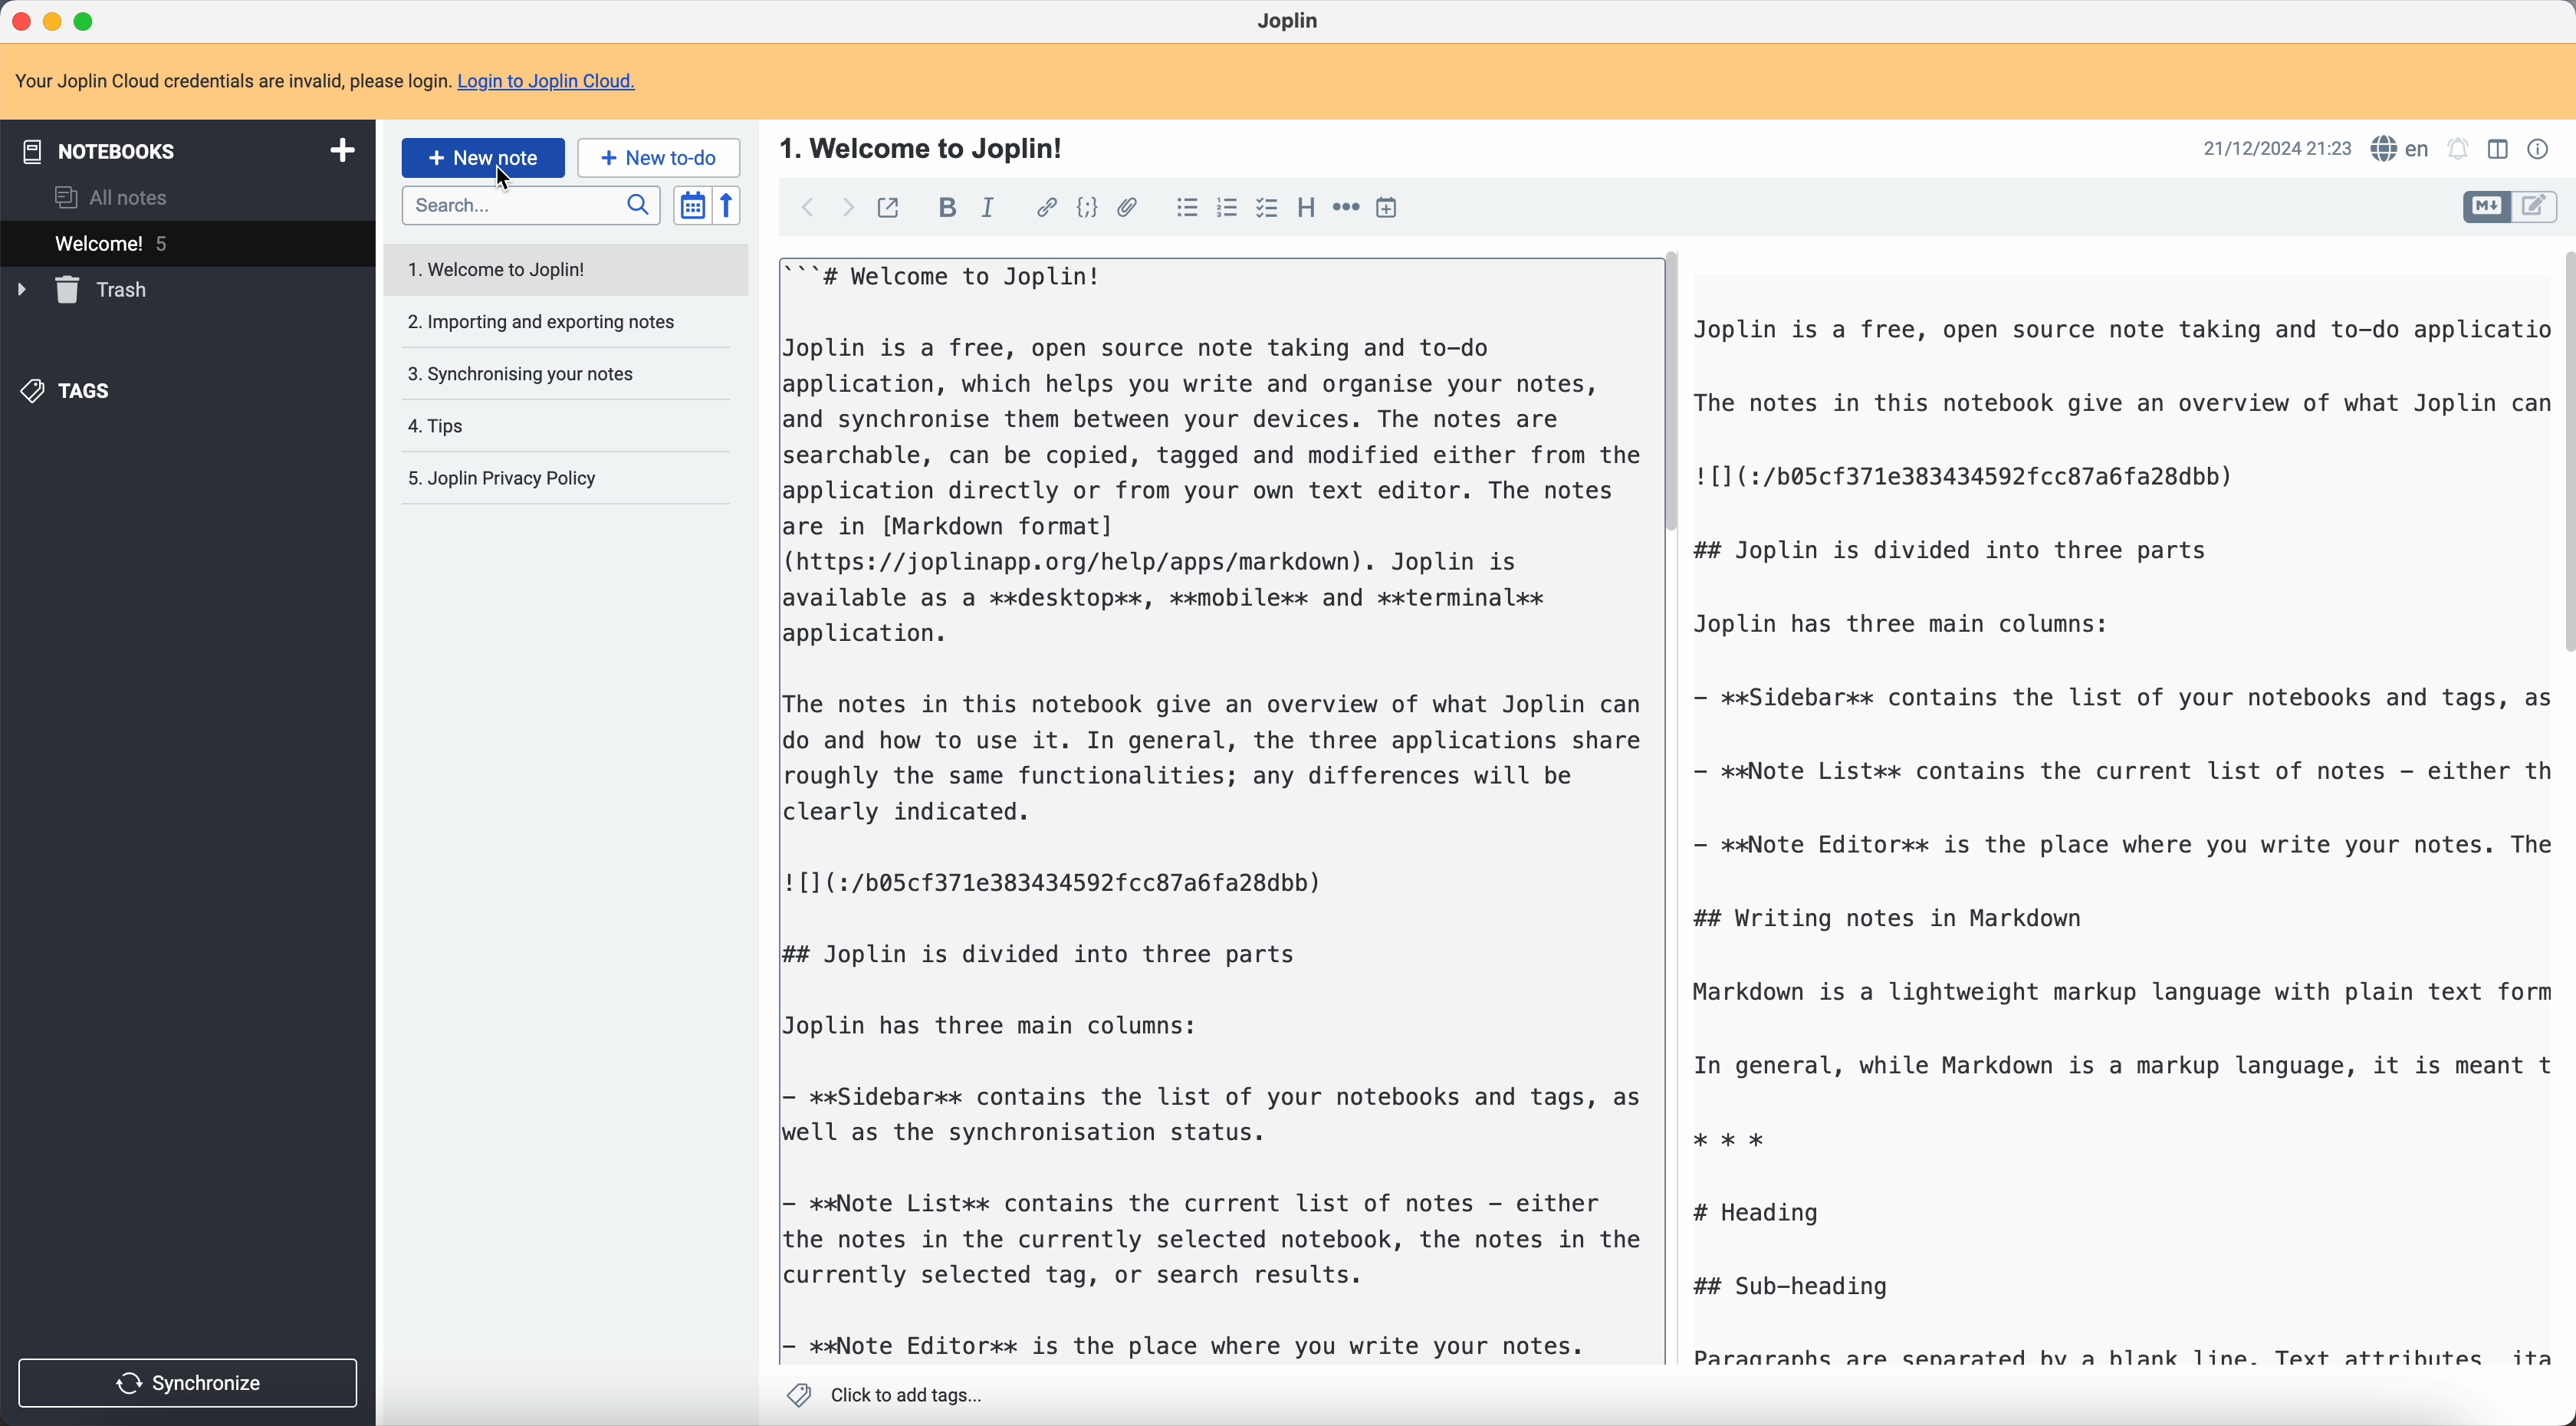  What do you see at coordinates (498, 478) in the screenshot?
I see `Joplin privacy policy` at bounding box center [498, 478].